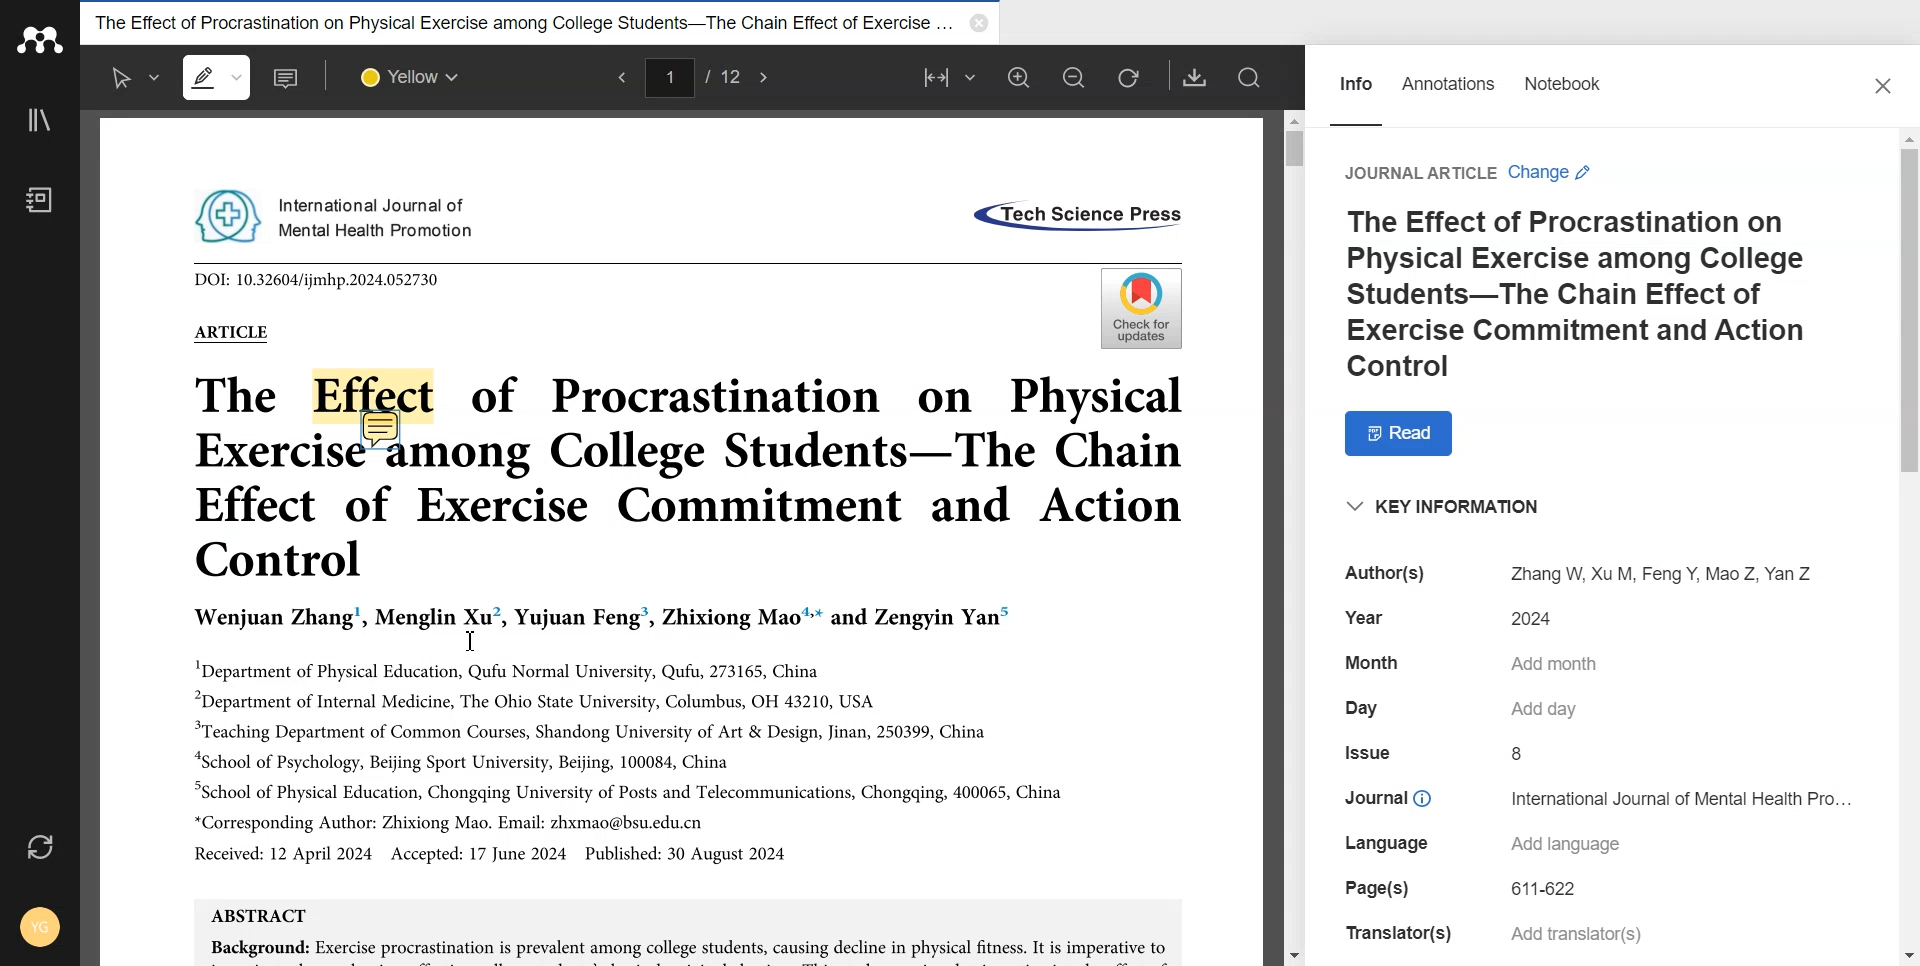 The width and height of the screenshot is (1920, 966). Describe the element at coordinates (218, 77) in the screenshot. I see `Highlight text` at that location.